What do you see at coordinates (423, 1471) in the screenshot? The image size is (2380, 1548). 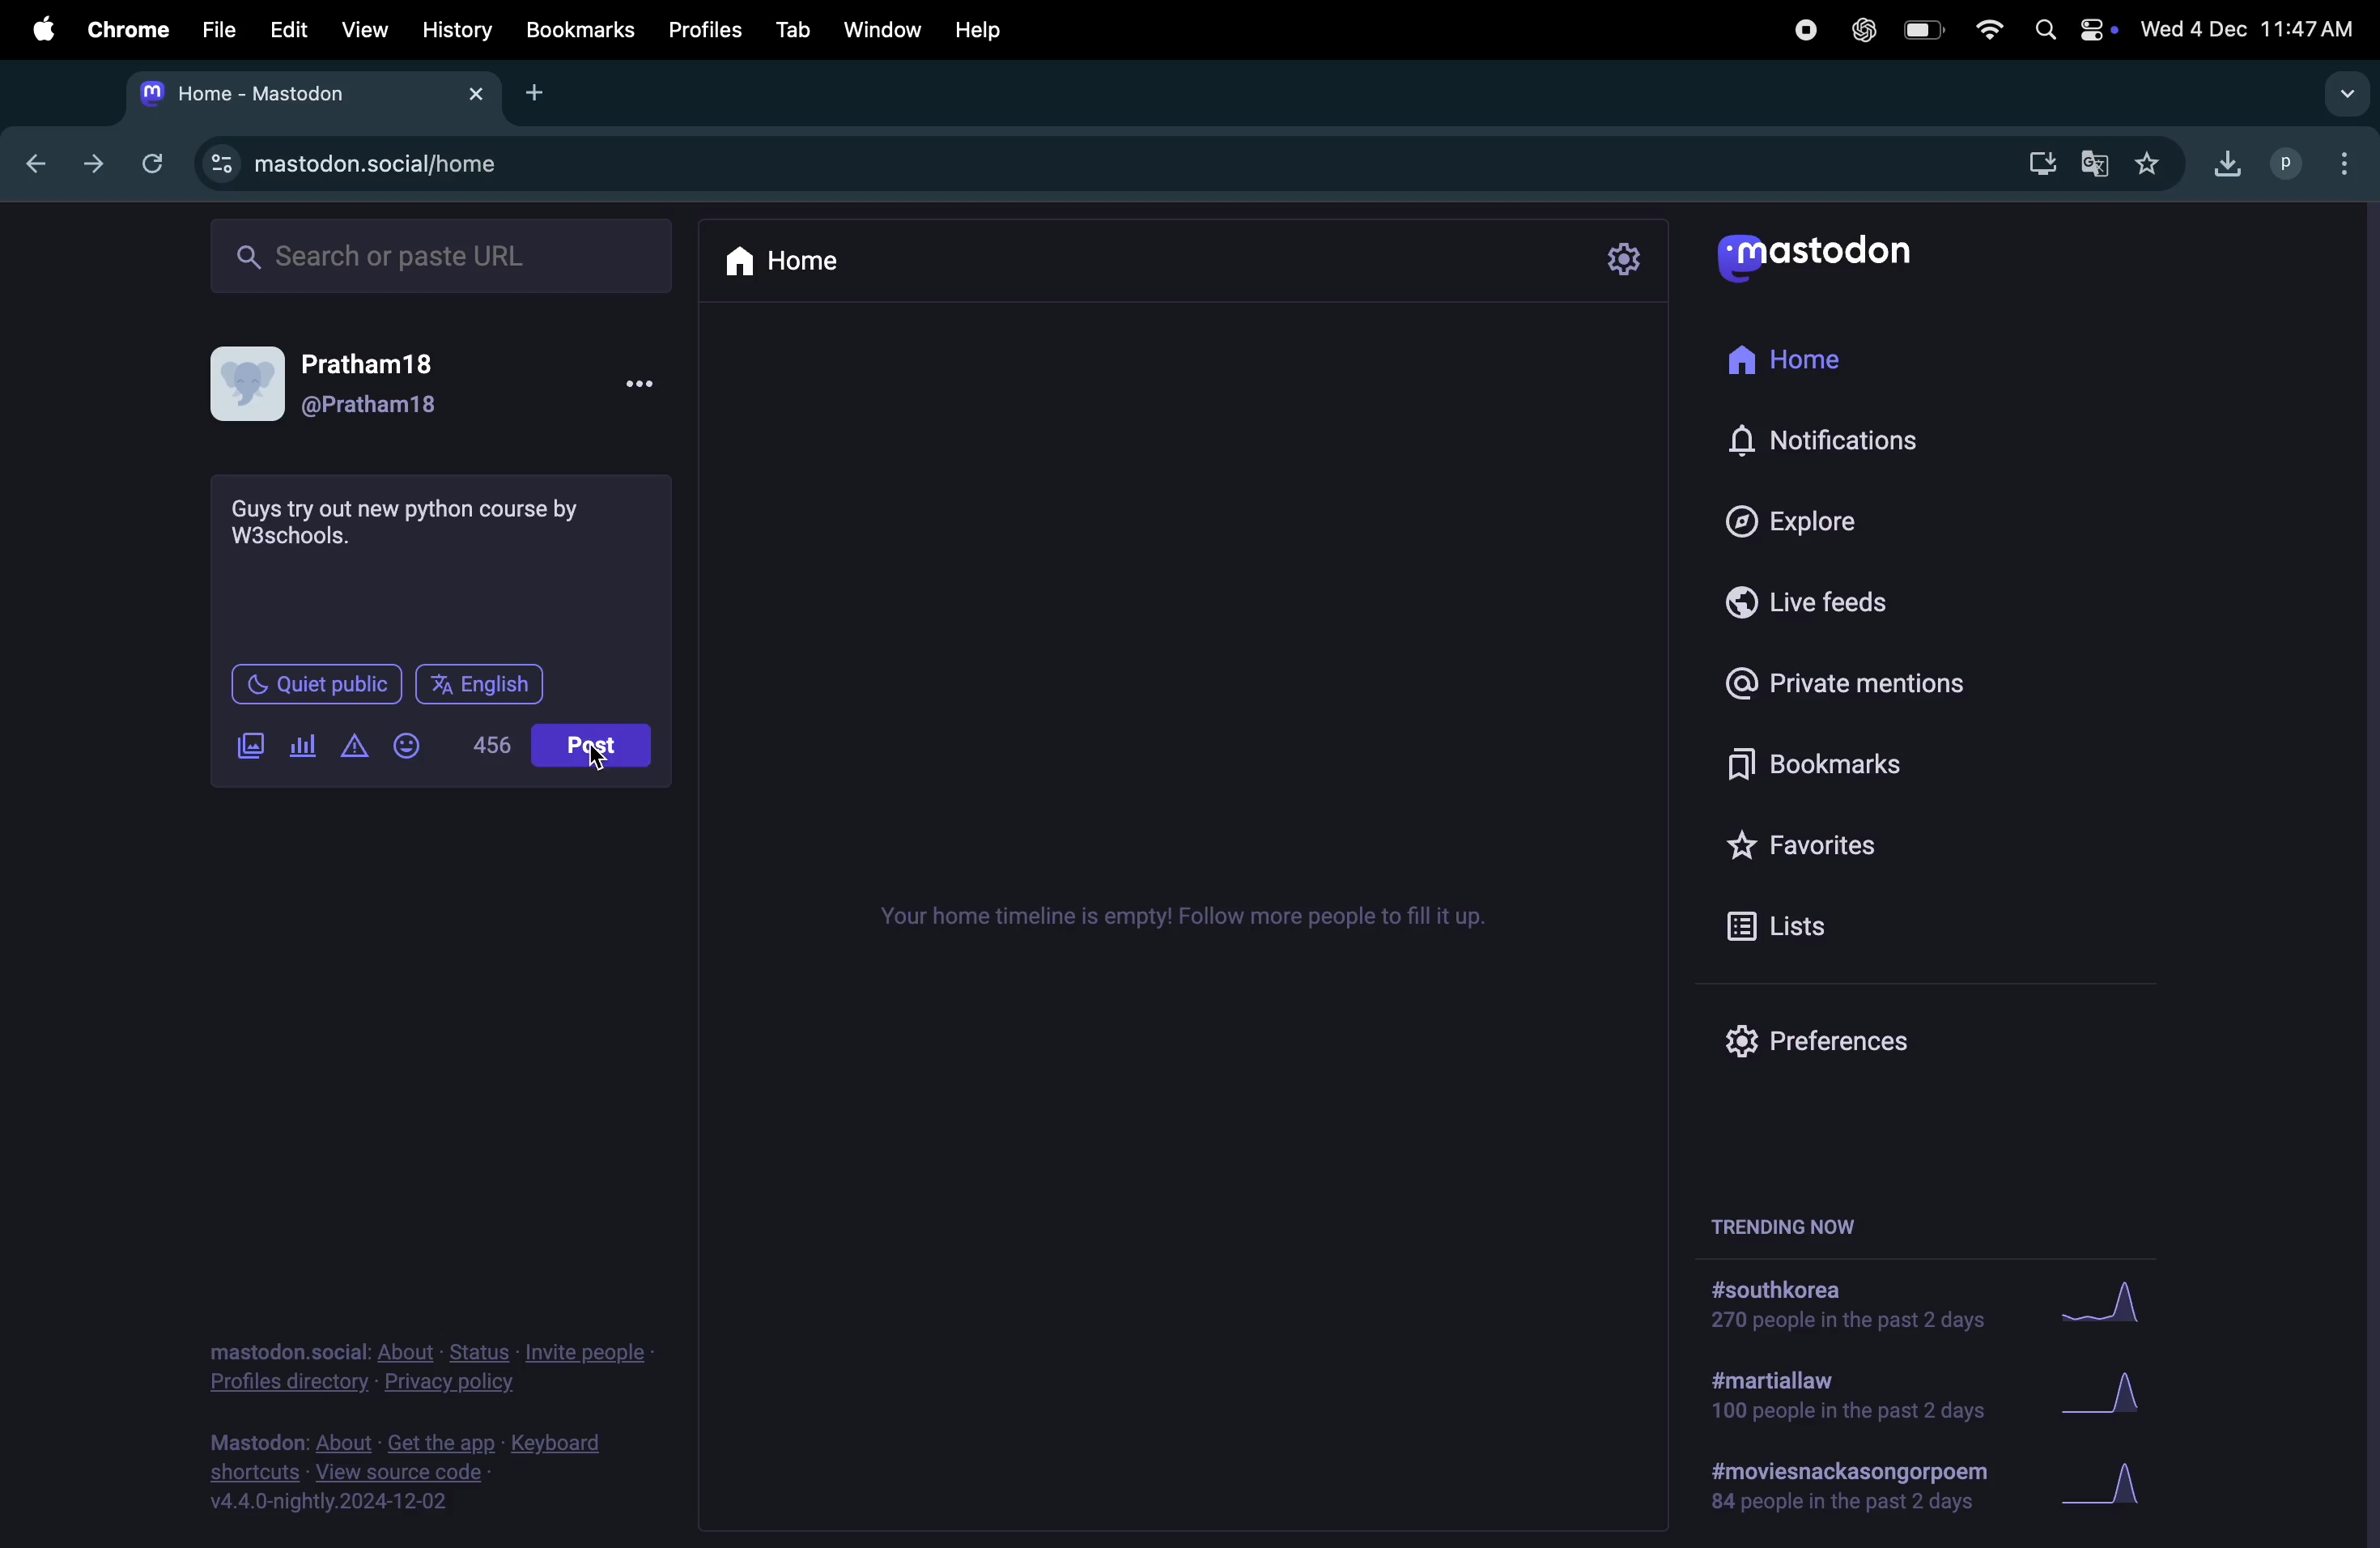 I see `source code` at bounding box center [423, 1471].